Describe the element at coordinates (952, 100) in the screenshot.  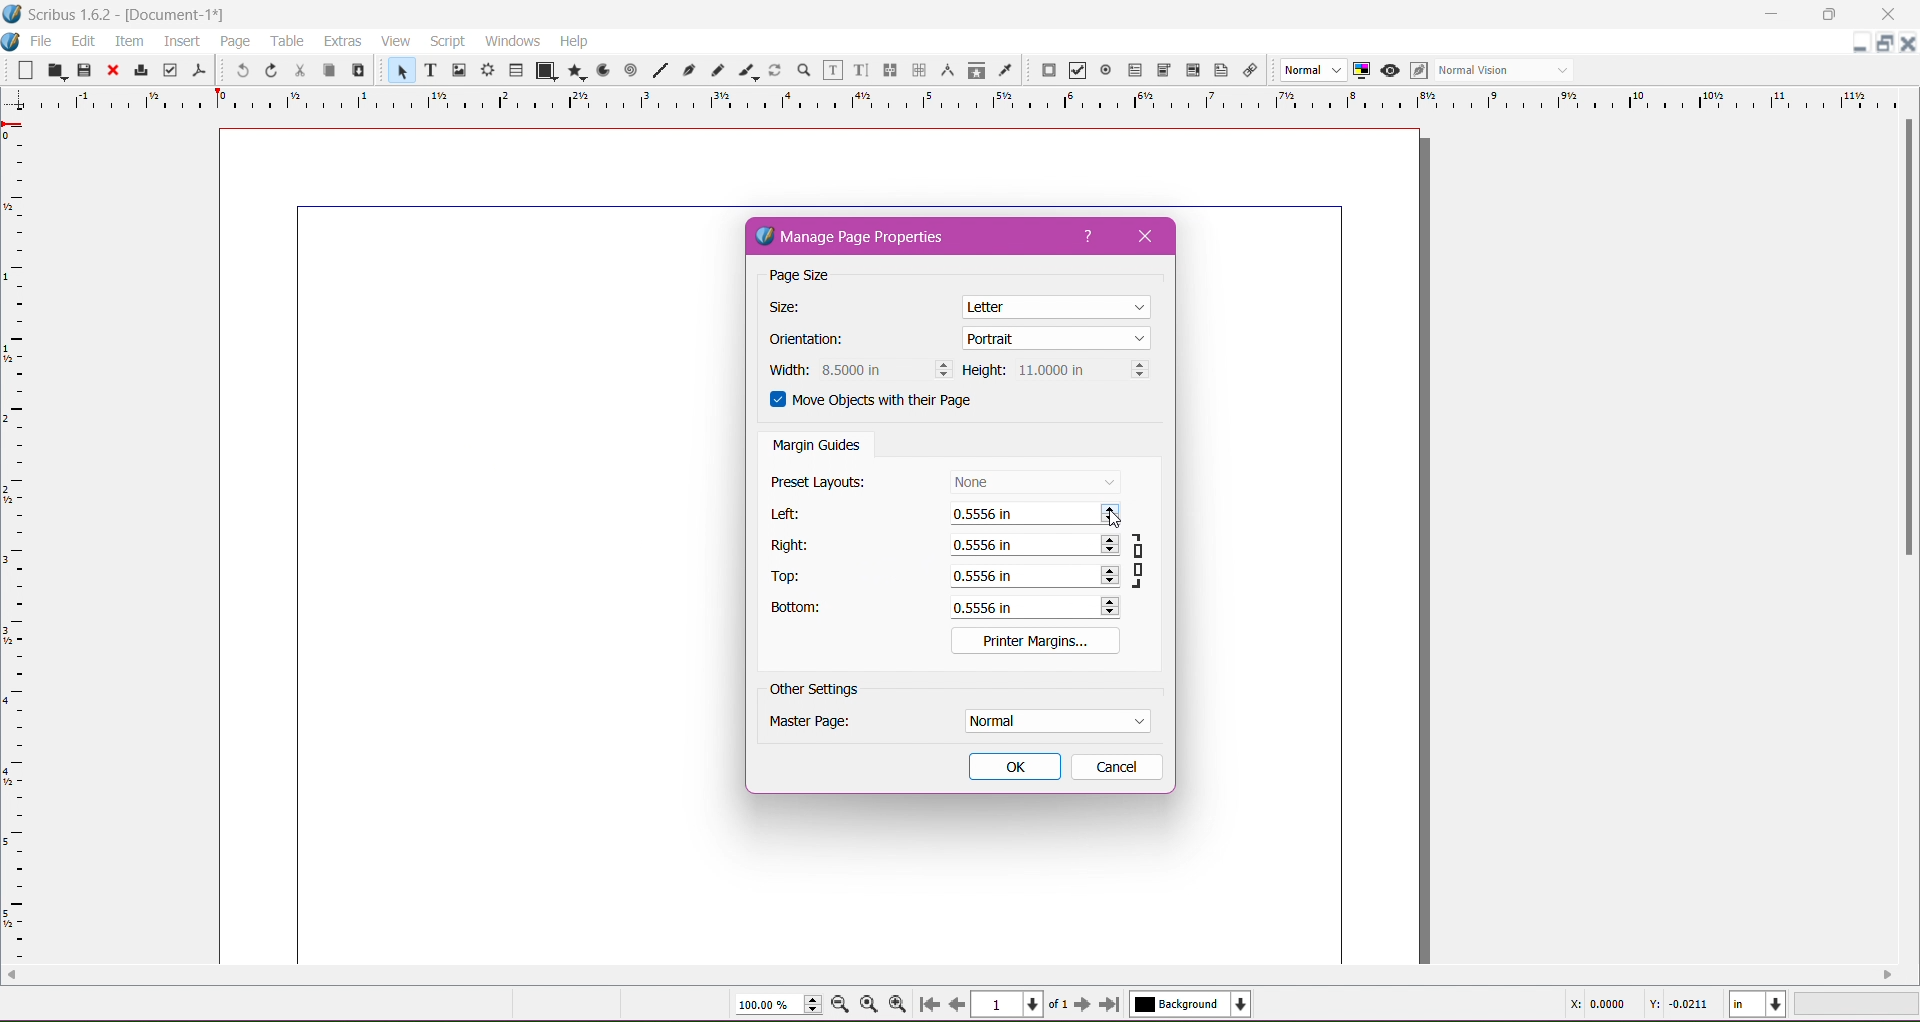
I see `Ruler` at that location.